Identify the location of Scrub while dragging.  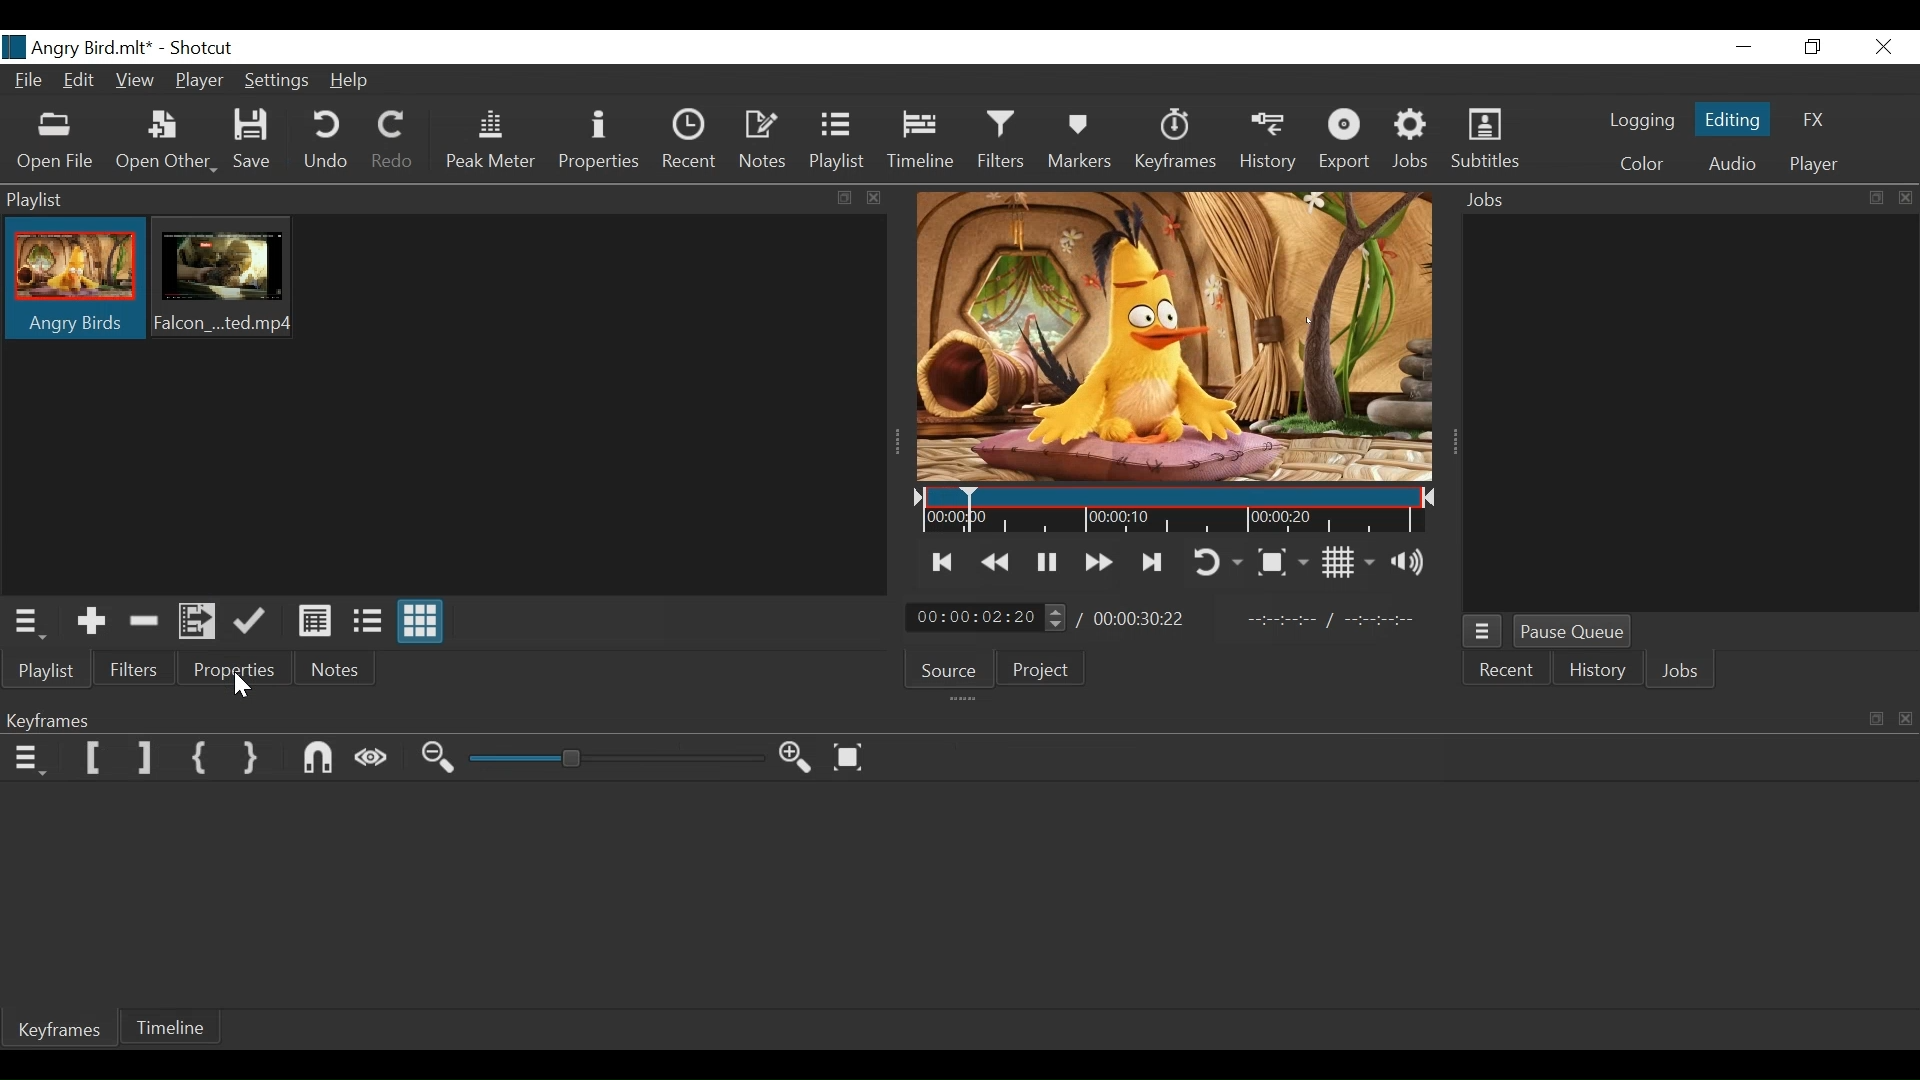
(373, 760).